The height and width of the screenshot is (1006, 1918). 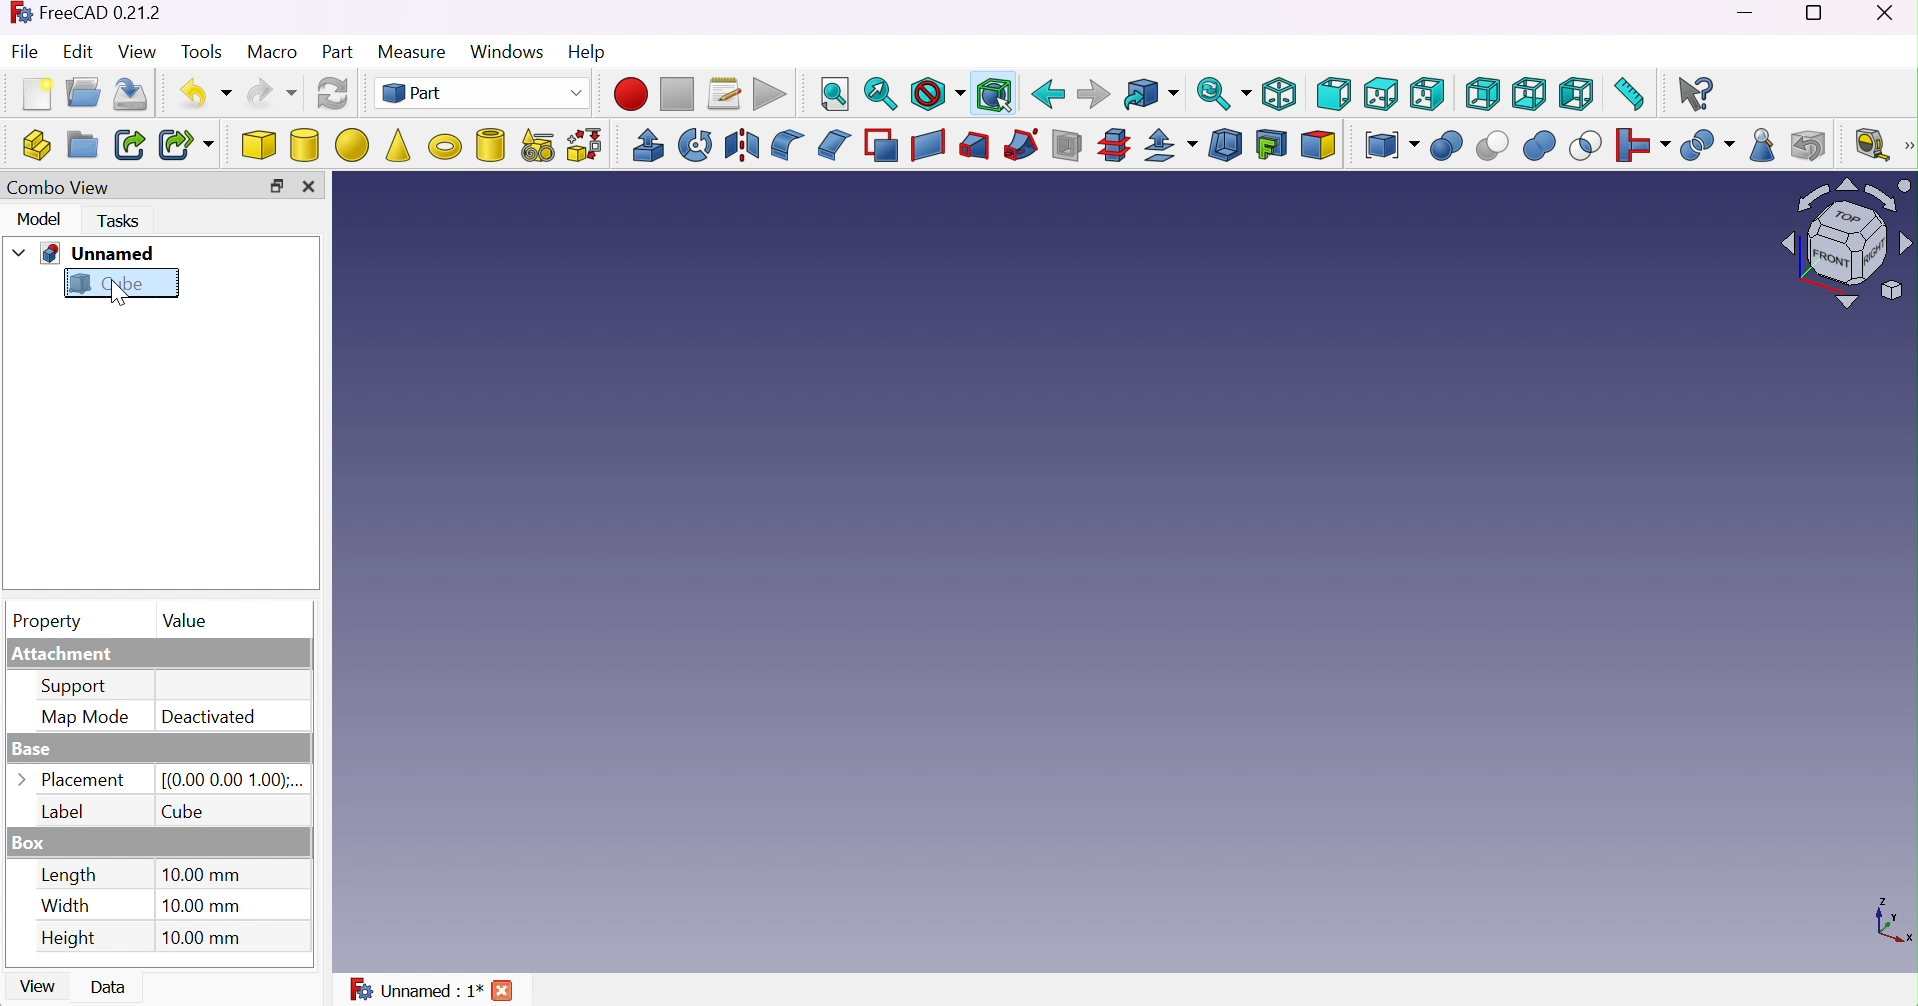 What do you see at coordinates (1270, 145) in the screenshot?
I see `Create projection on surface` at bounding box center [1270, 145].